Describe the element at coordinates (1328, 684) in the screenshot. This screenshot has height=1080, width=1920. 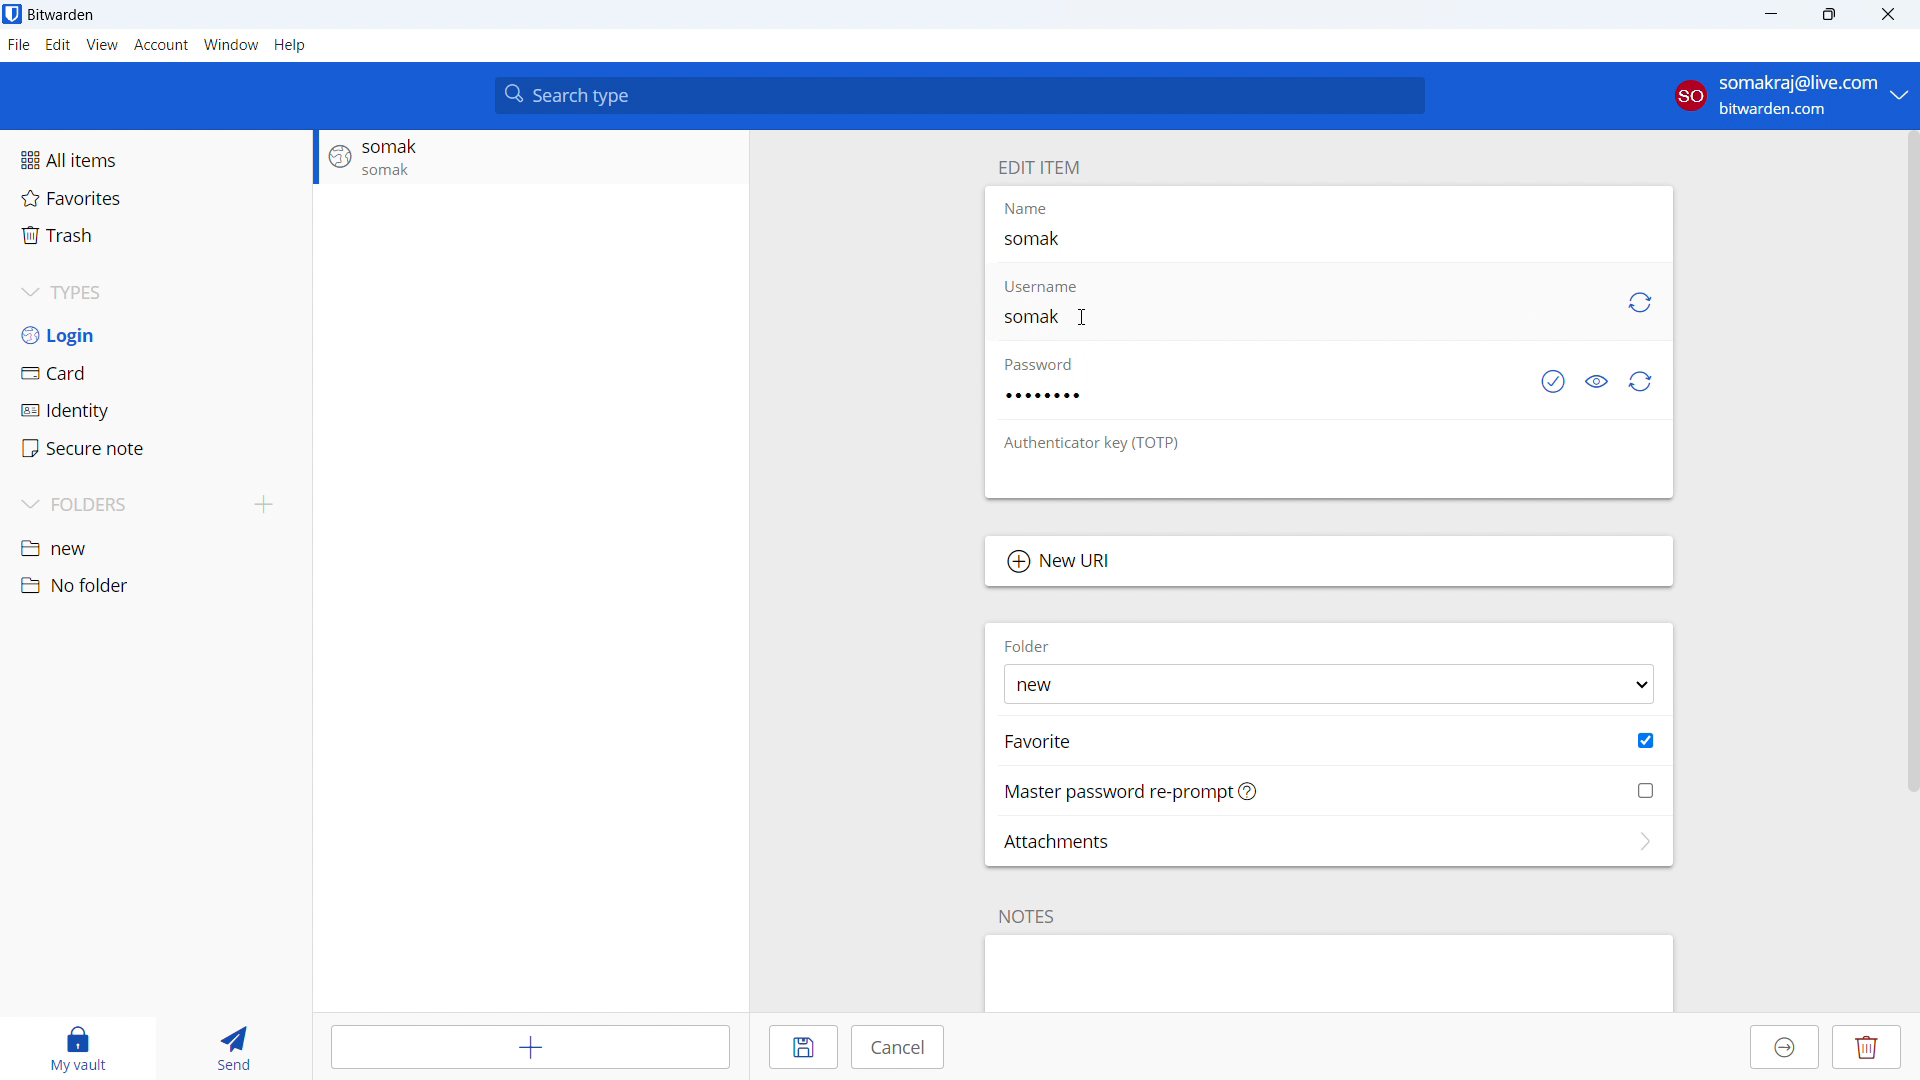
I see `select folder` at that location.